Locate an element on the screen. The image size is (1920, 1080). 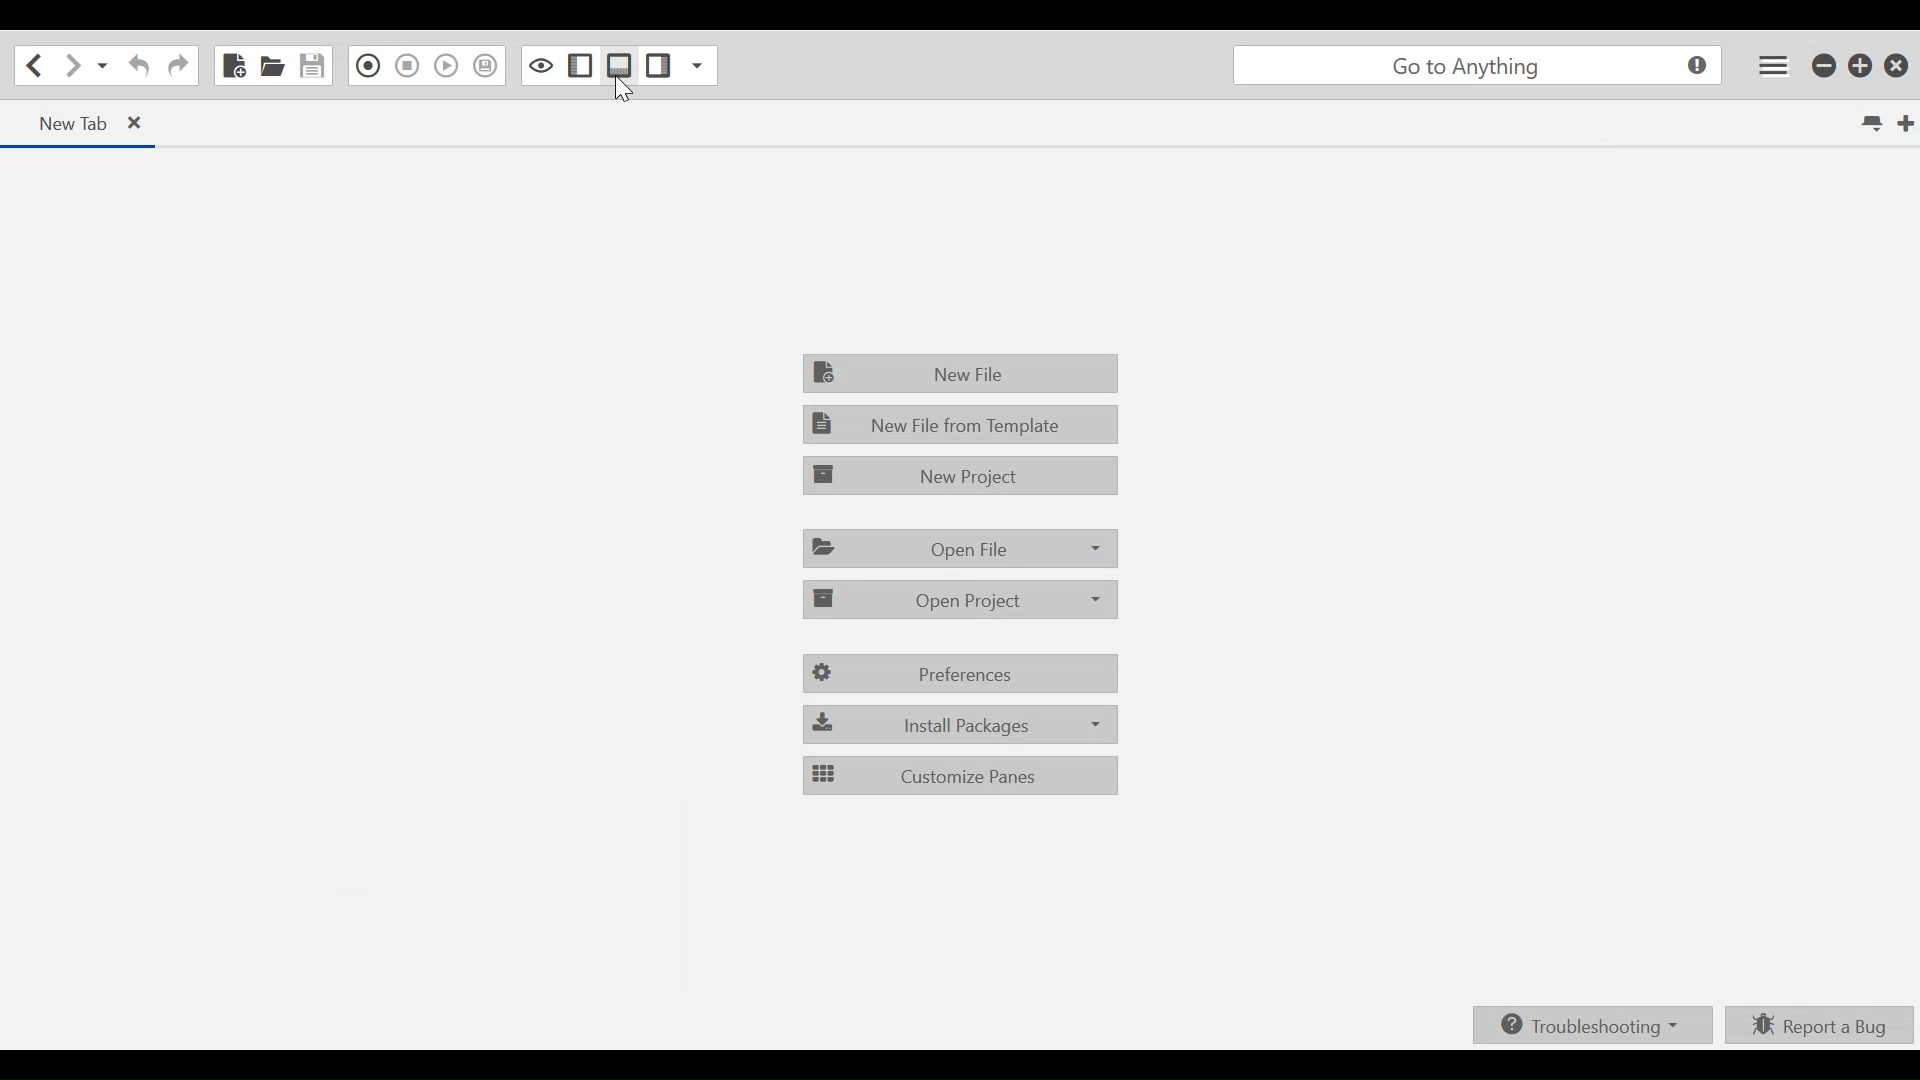
Search is located at coordinates (1479, 63).